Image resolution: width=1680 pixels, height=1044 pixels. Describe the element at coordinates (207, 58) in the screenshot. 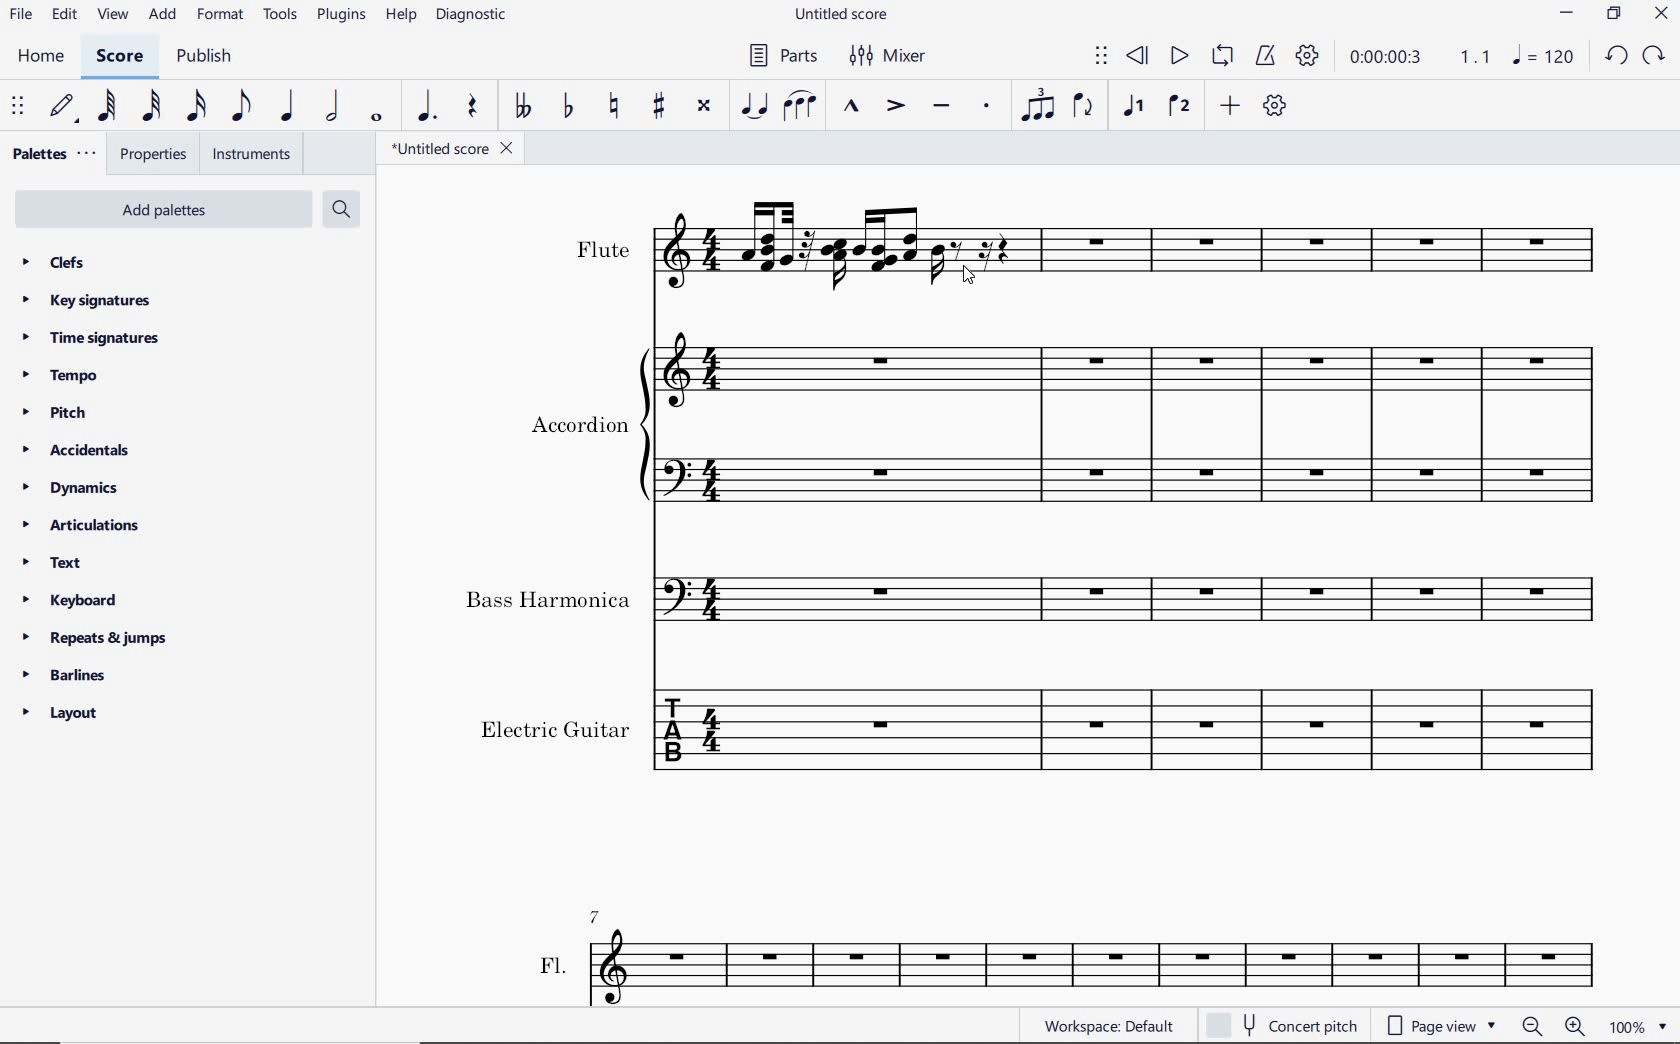

I see `PUBLISH` at that location.